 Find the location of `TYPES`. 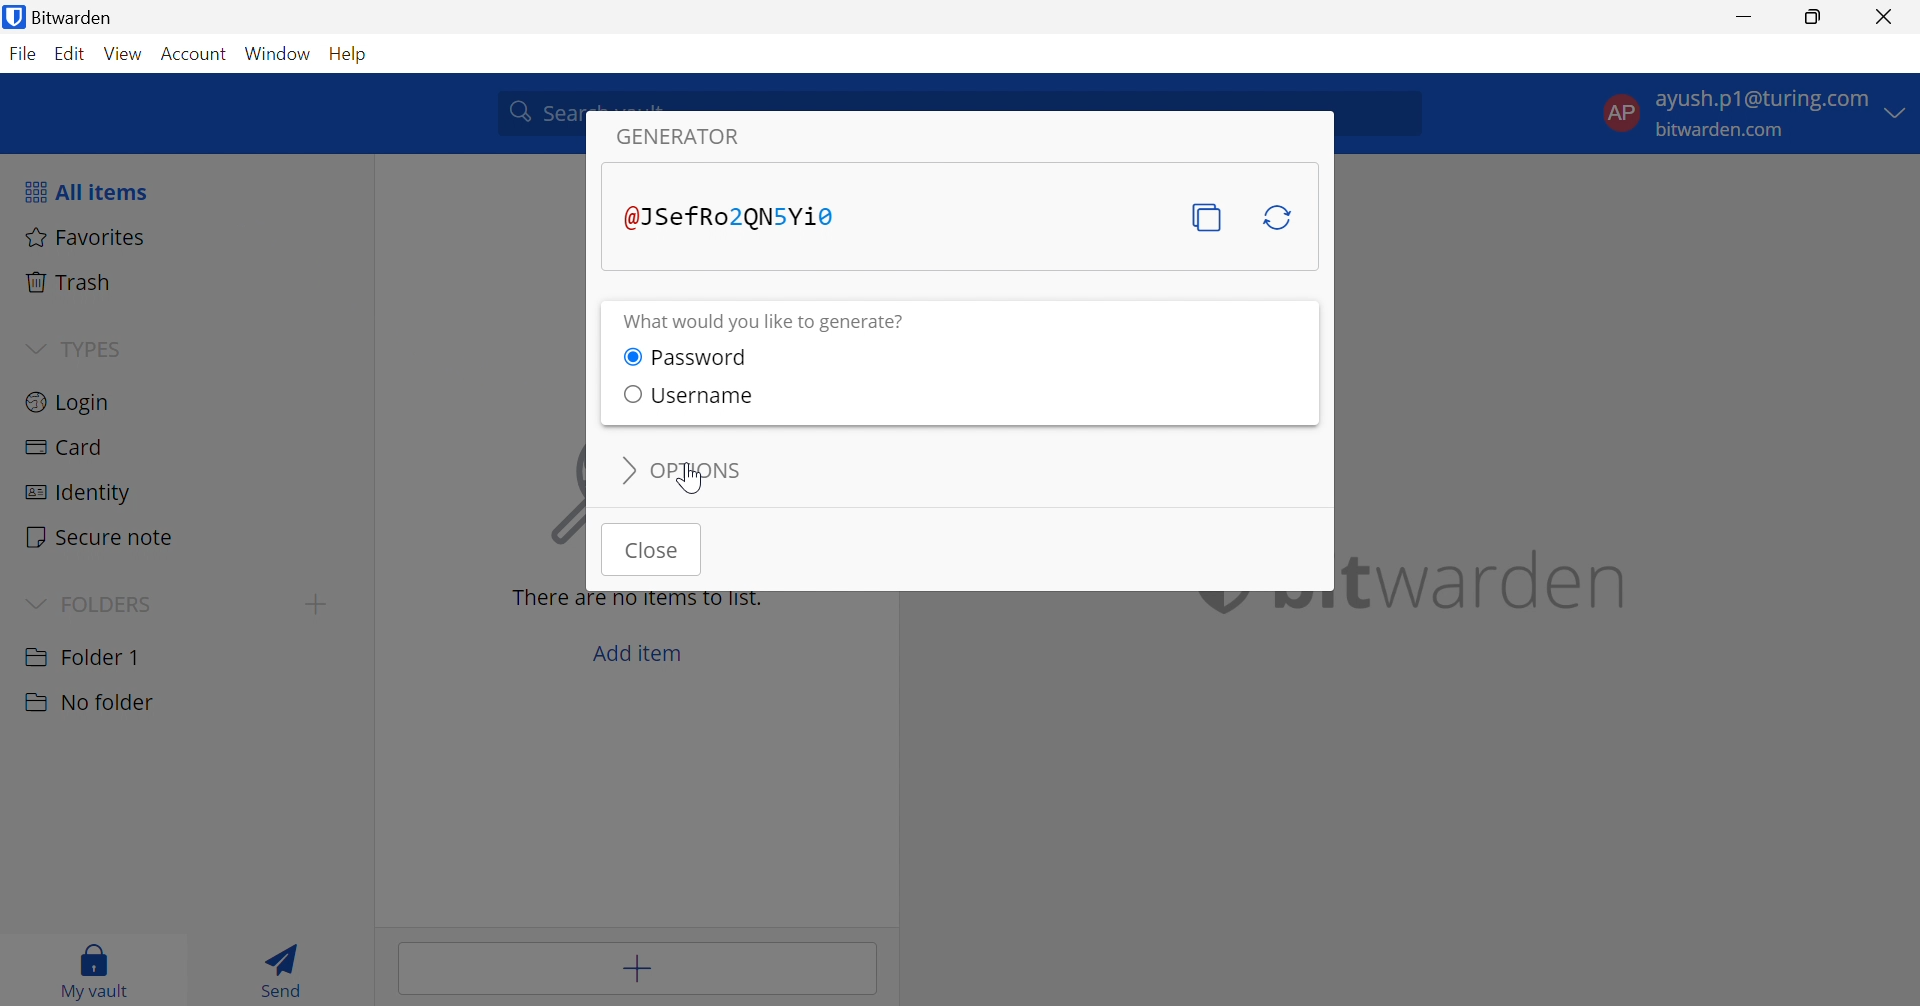

TYPES is located at coordinates (93, 348).